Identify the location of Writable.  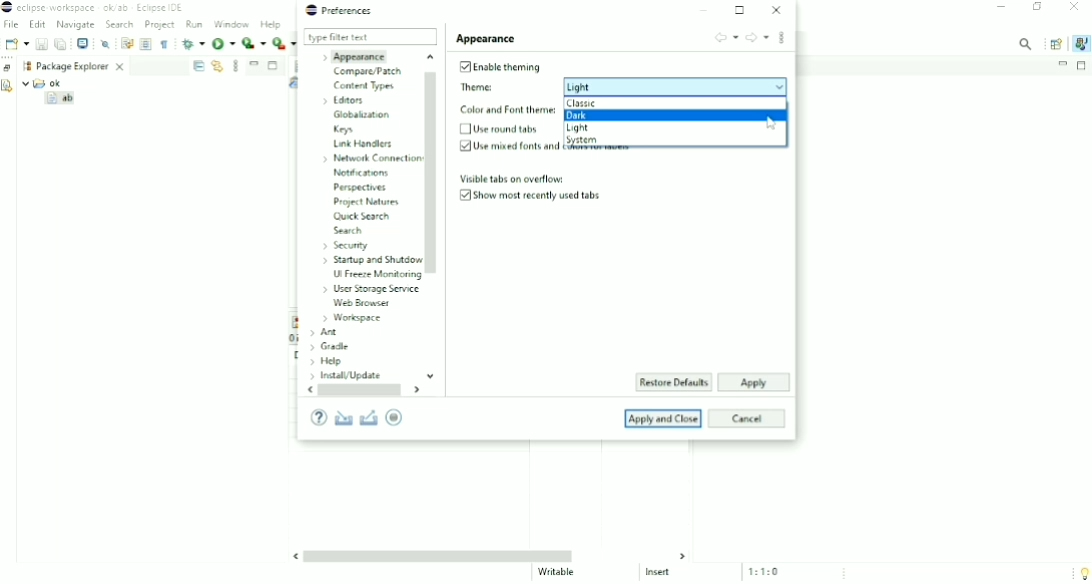
(558, 573).